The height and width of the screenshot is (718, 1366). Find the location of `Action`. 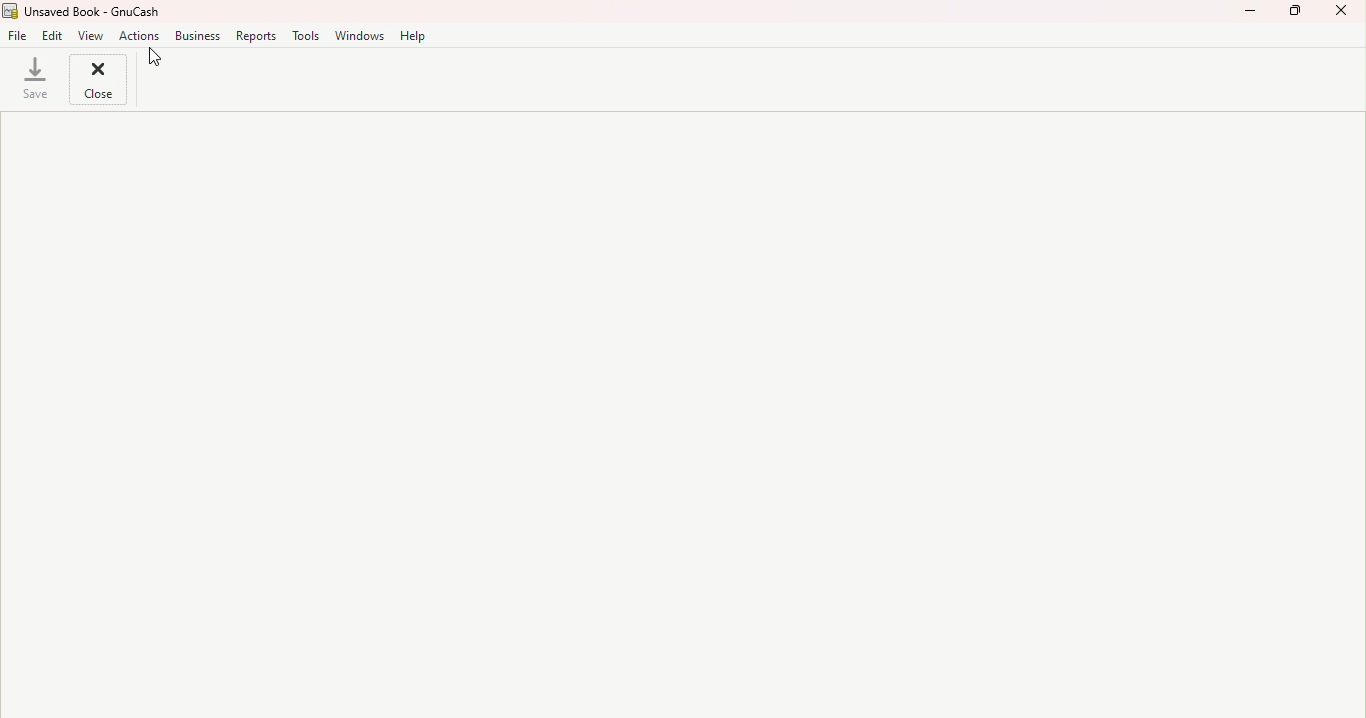

Action is located at coordinates (142, 36).